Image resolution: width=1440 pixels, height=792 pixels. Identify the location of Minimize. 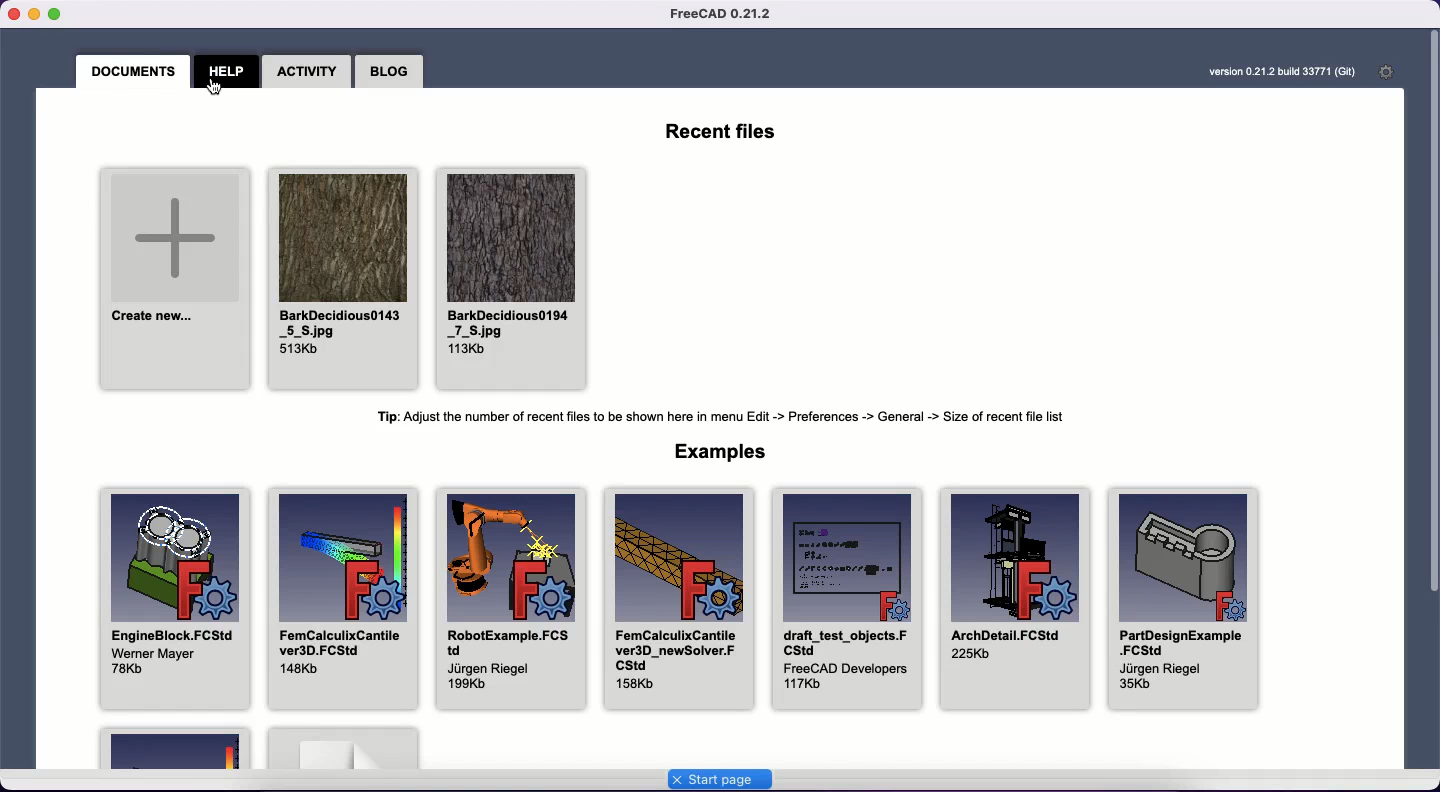
(33, 15).